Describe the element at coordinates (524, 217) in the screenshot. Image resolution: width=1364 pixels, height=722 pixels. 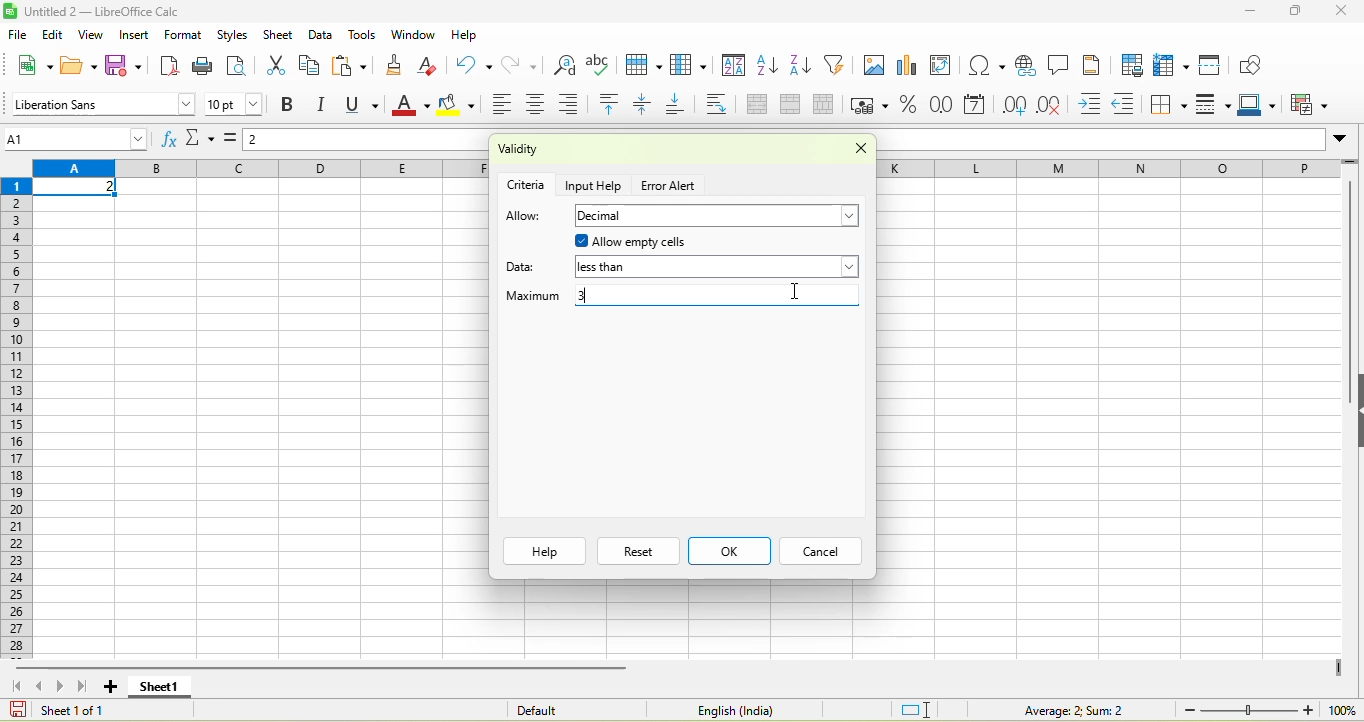
I see `allow` at that location.